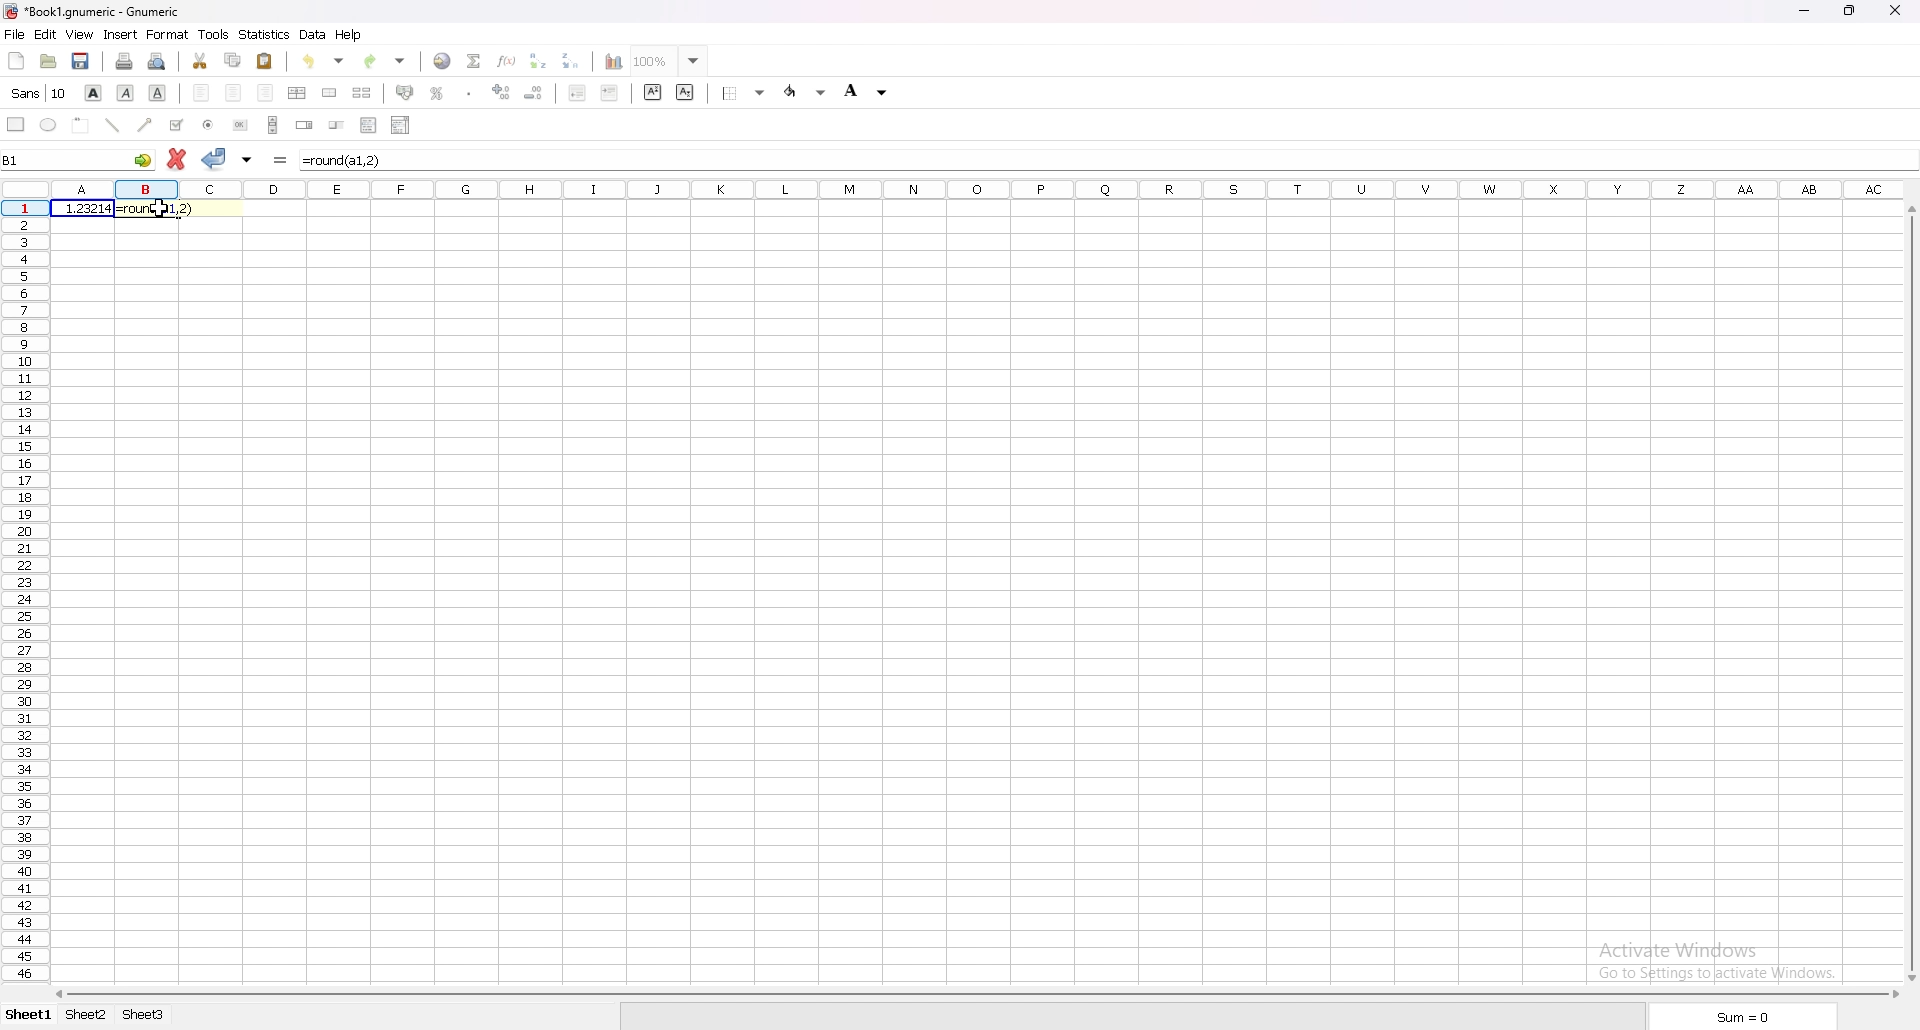 Image resolution: width=1920 pixels, height=1030 pixels. What do you see at coordinates (313, 35) in the screenshot?
I see `data` at bounding box center [313, 35].